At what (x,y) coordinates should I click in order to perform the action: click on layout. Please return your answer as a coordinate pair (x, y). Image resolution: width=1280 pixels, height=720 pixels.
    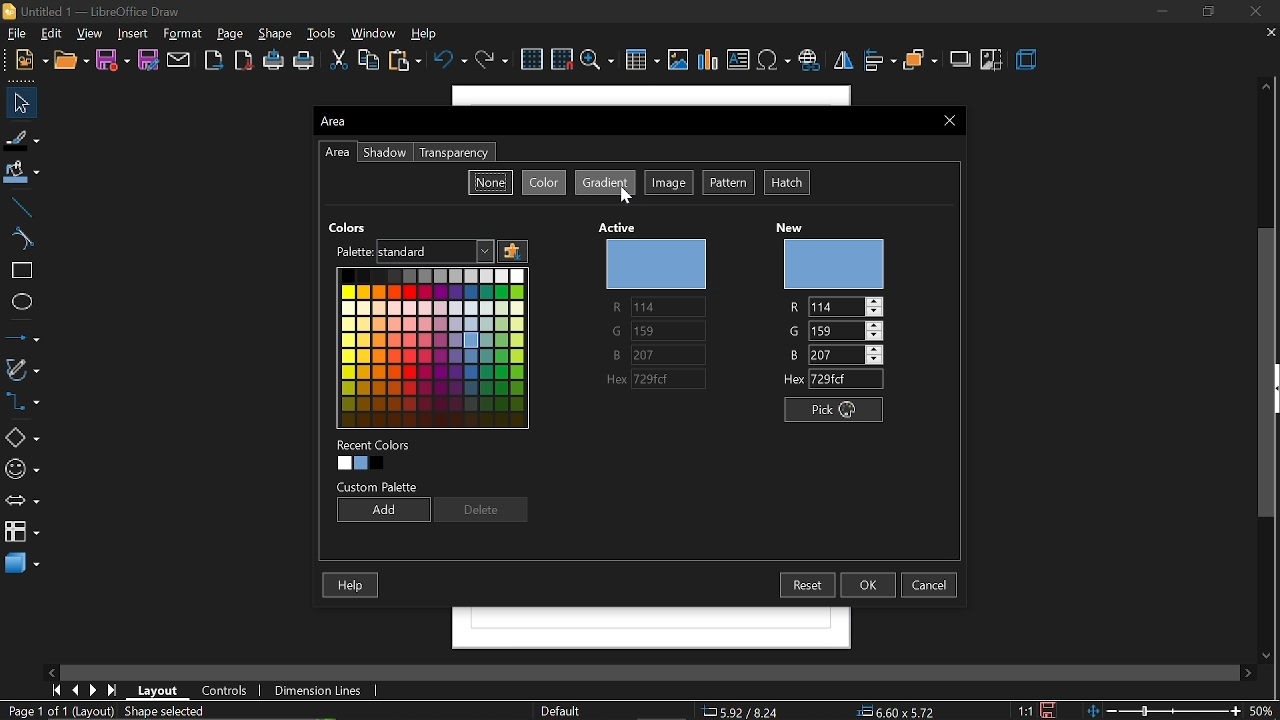
    Looking at the image, I should click on (160, 689).